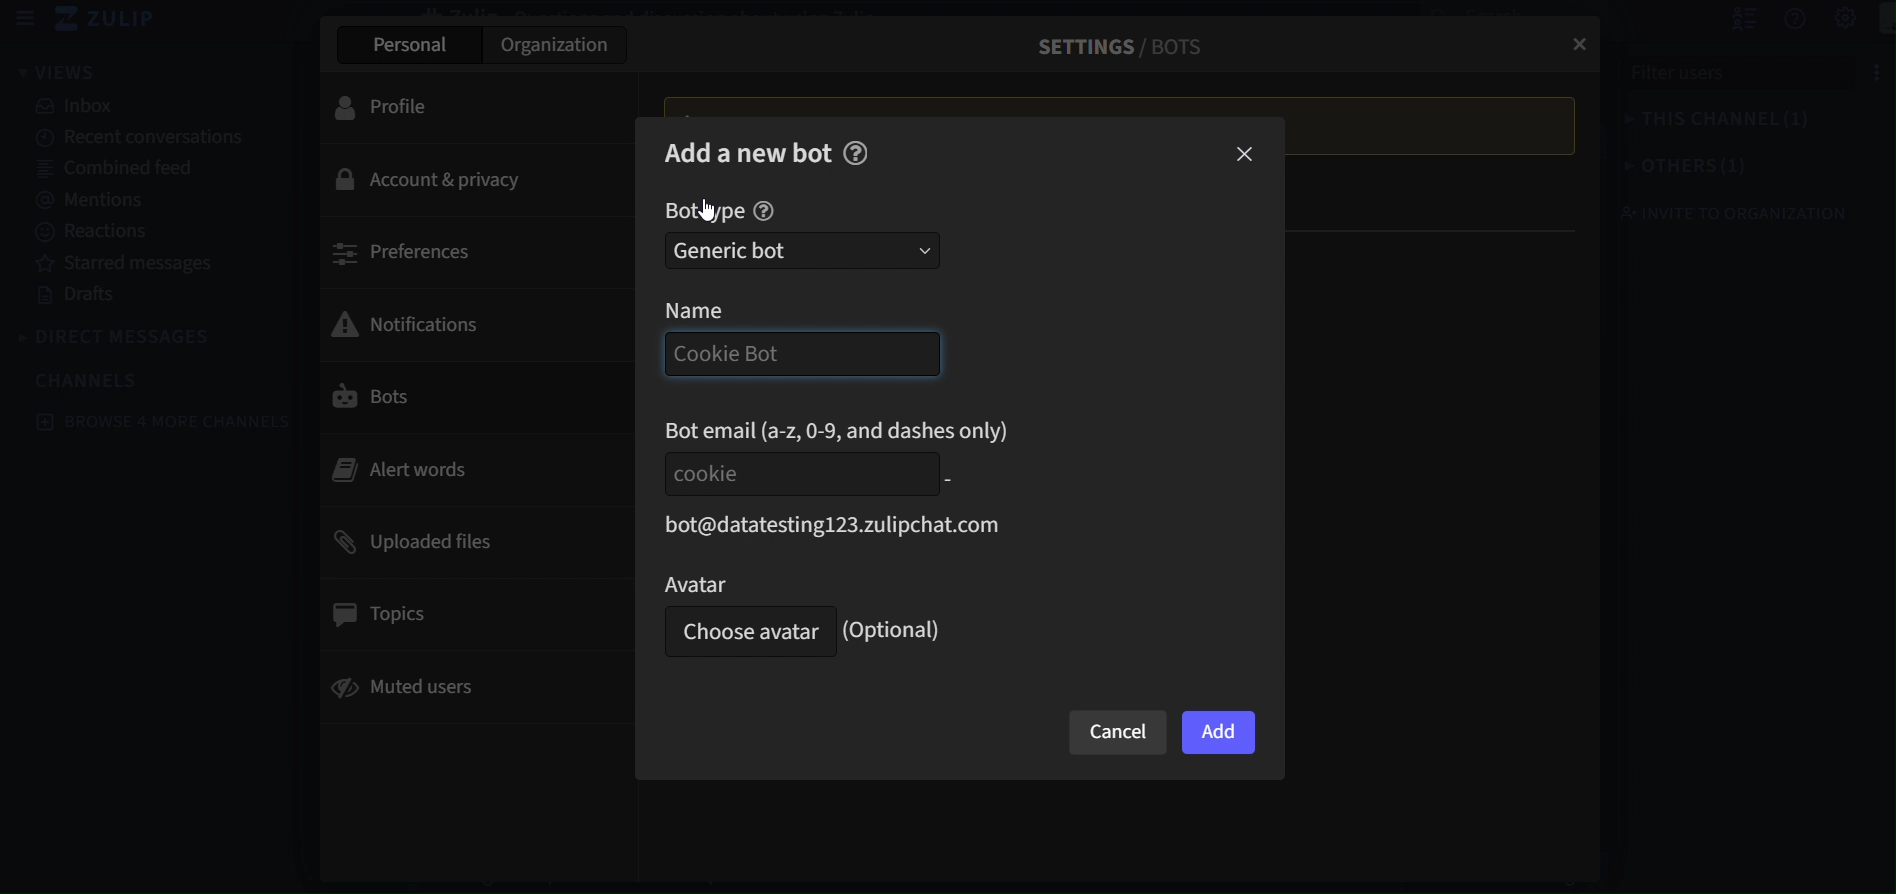 This screenshot has height=894, width=1896. What do you see at coordinates (1119, 733) in the screenshot?
I see `cancel` at bounding box center [1119, 733].